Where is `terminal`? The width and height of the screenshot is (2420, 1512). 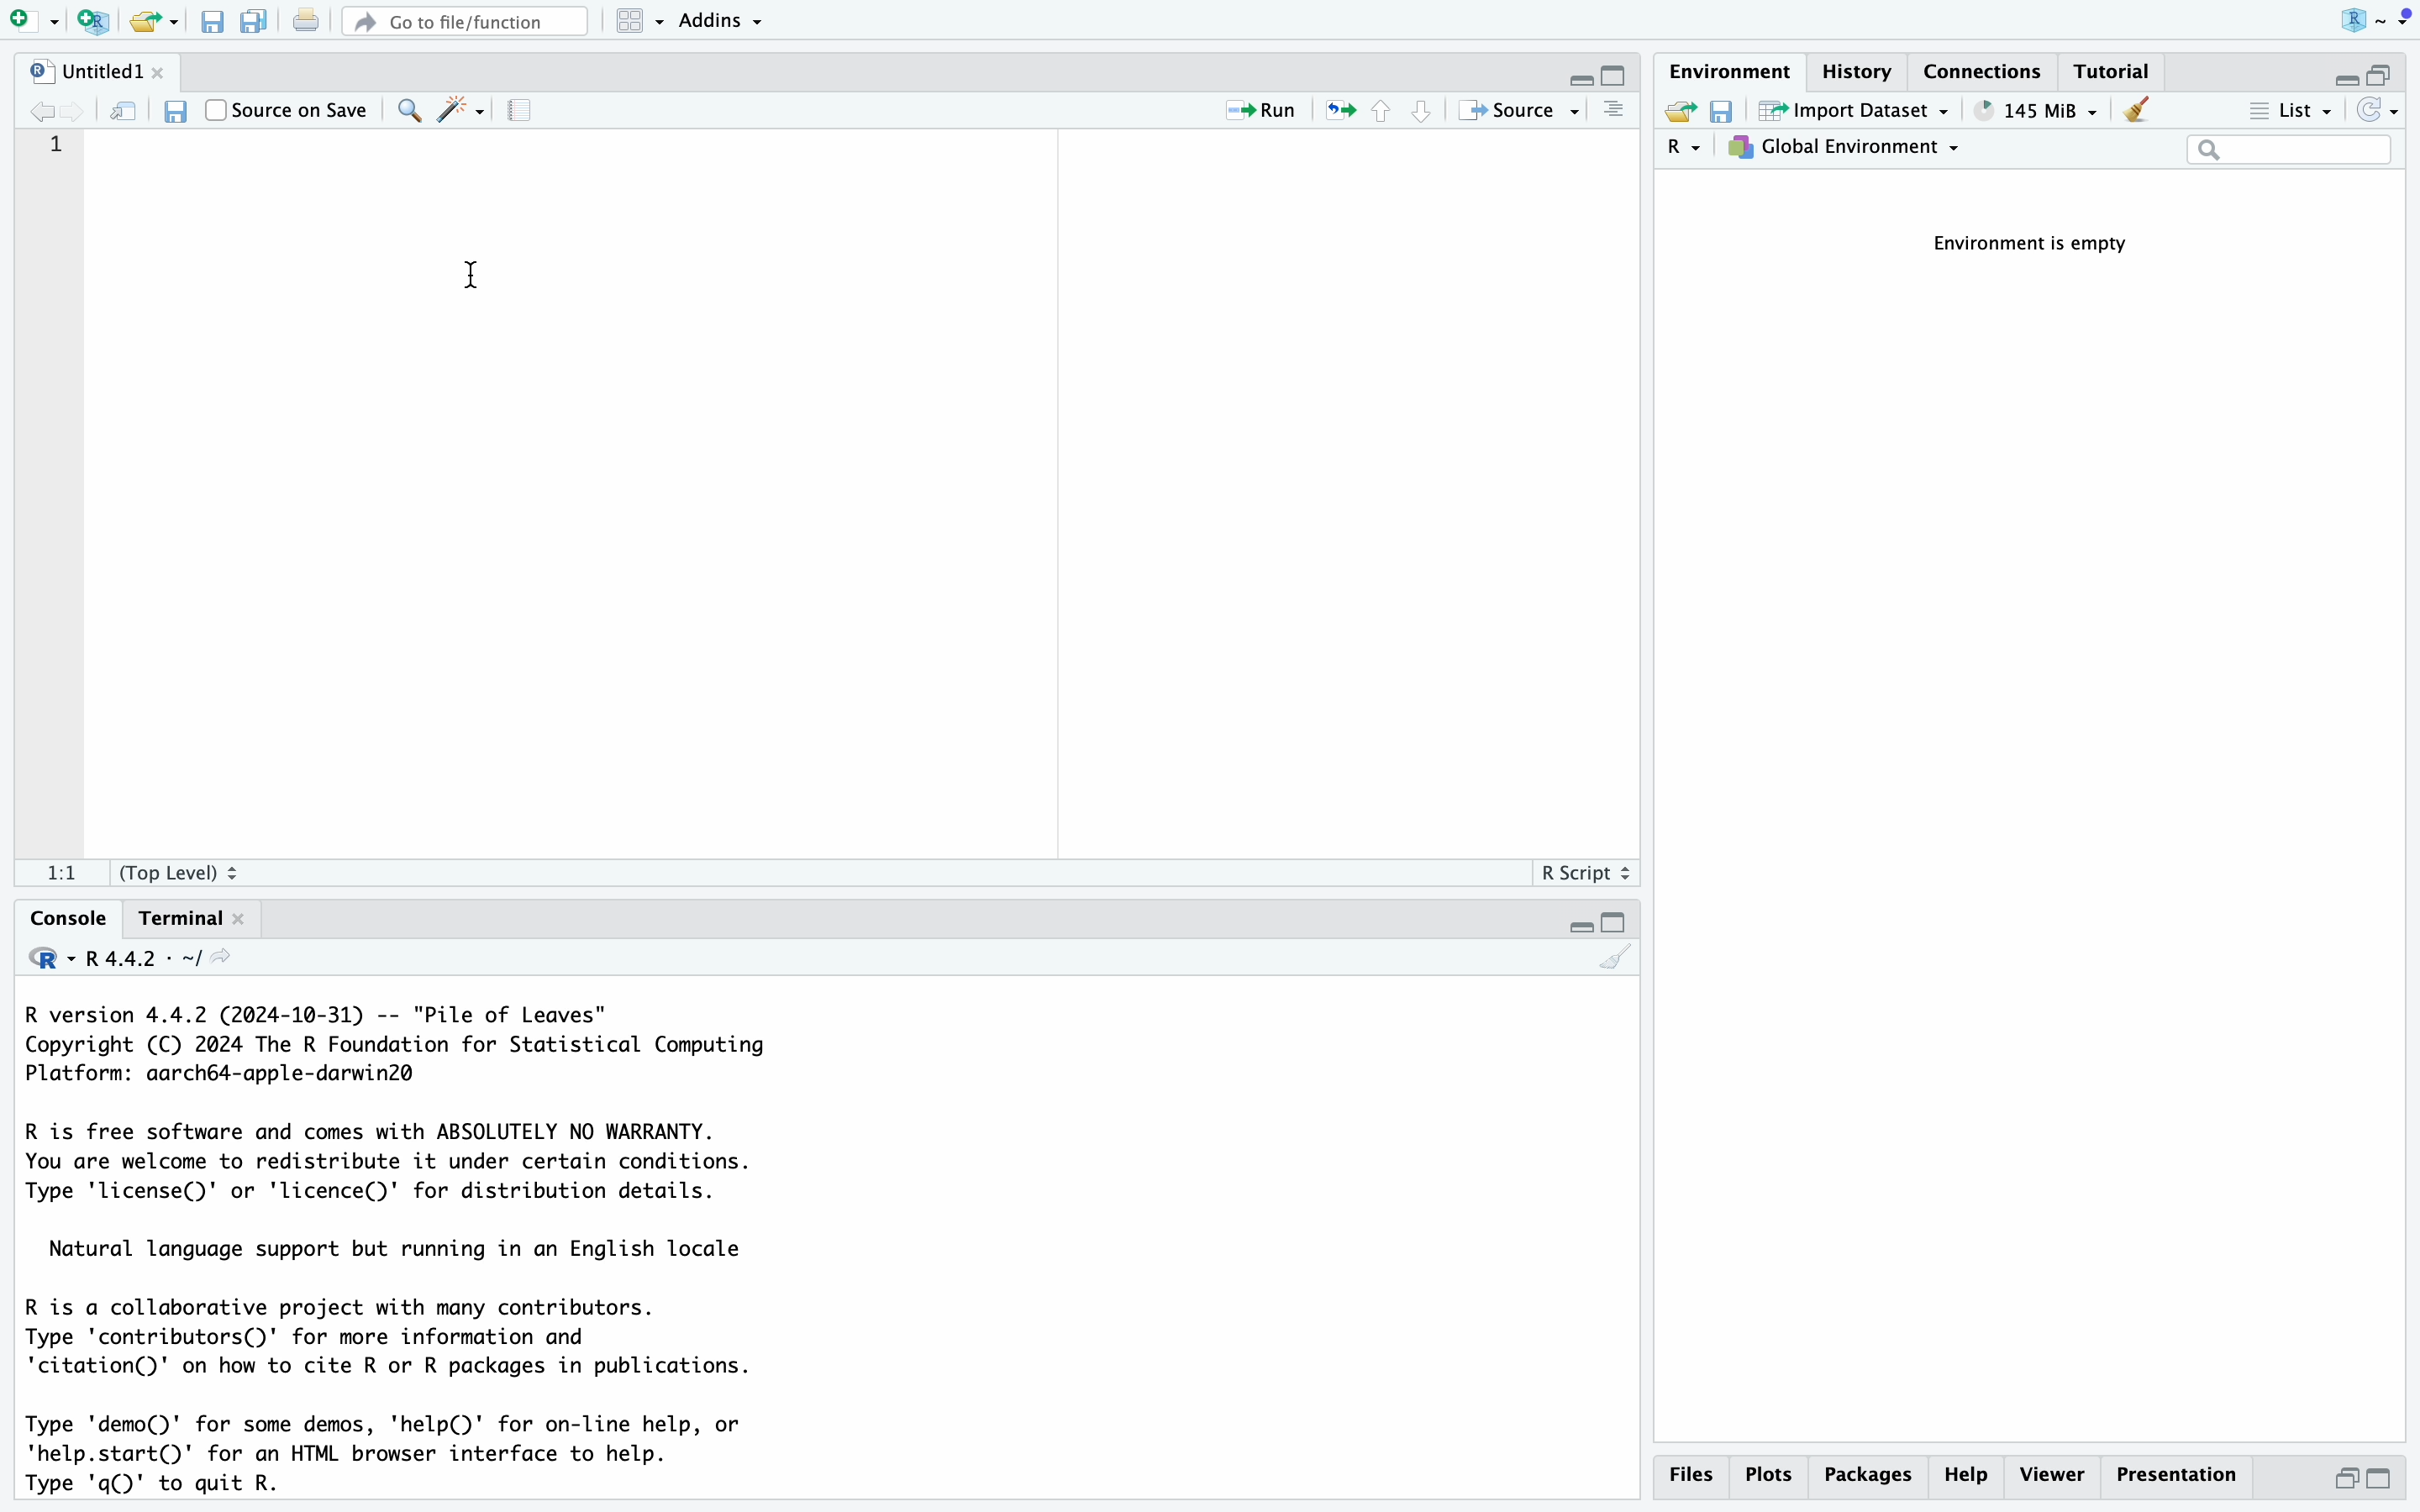 terminal is located at coordinates (177, 920).